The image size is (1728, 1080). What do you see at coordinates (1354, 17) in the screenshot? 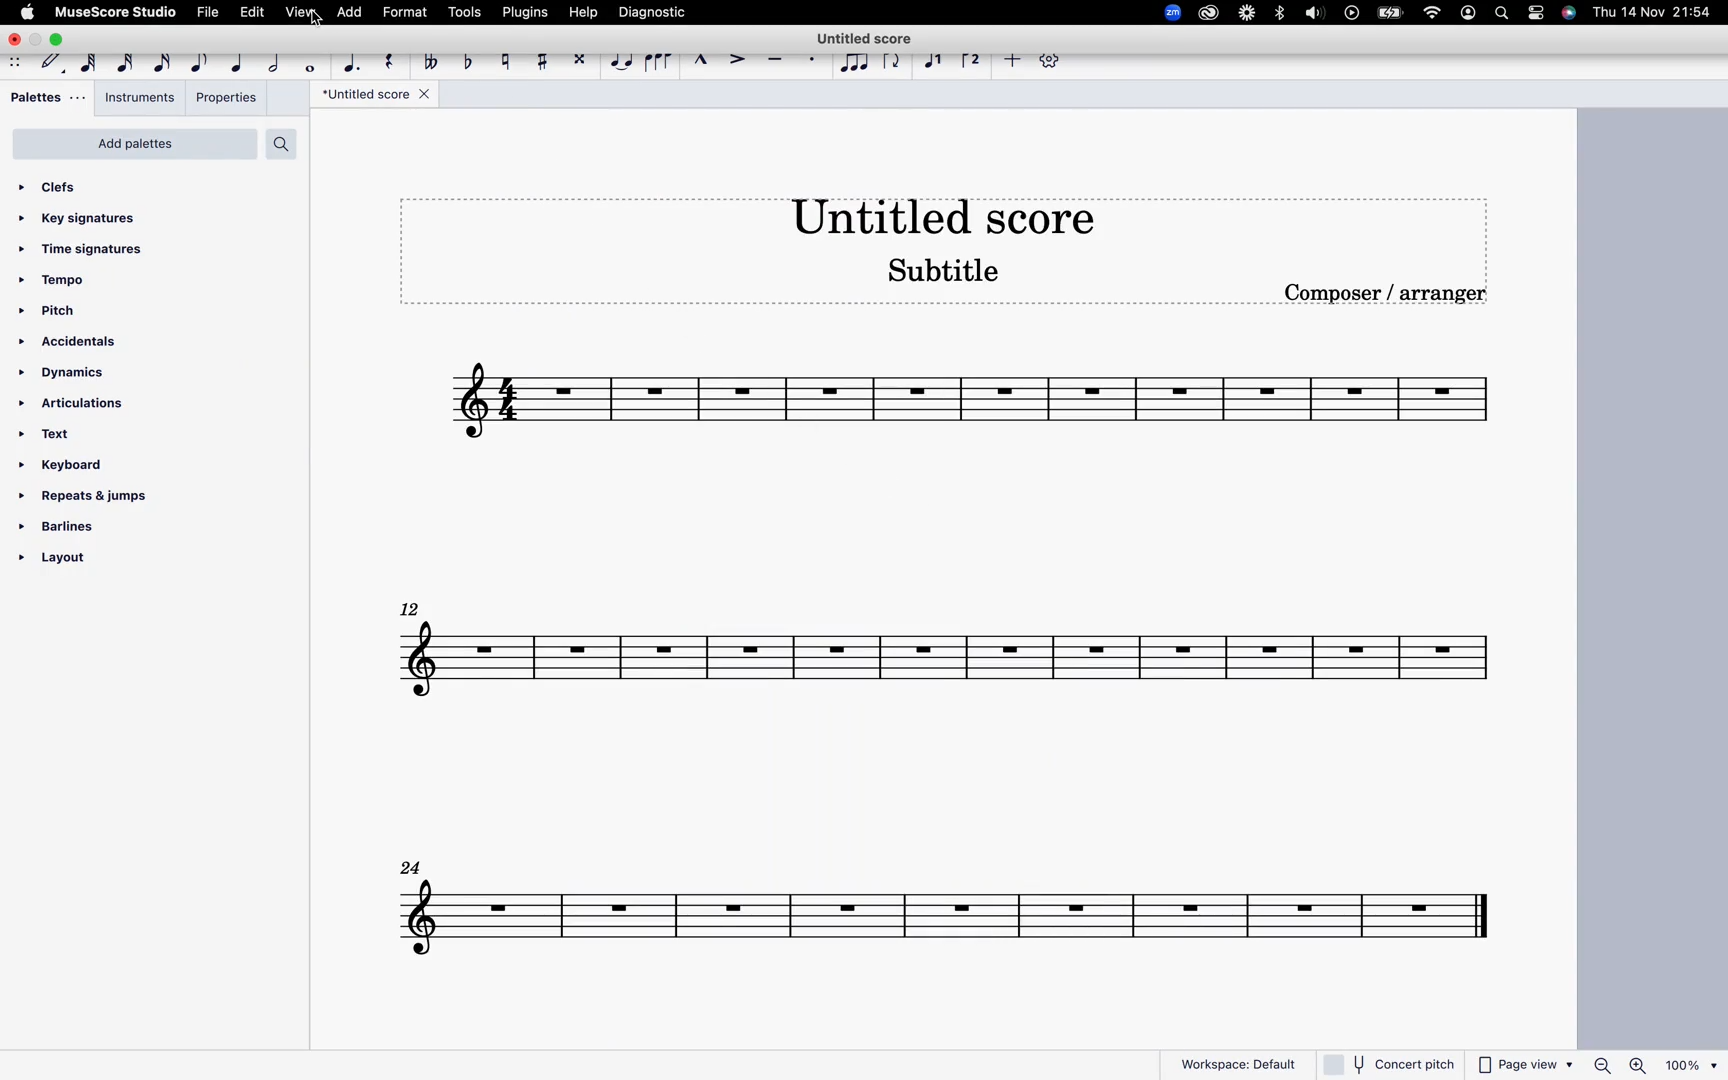
I see `record` at bounding box center [1354, 17].